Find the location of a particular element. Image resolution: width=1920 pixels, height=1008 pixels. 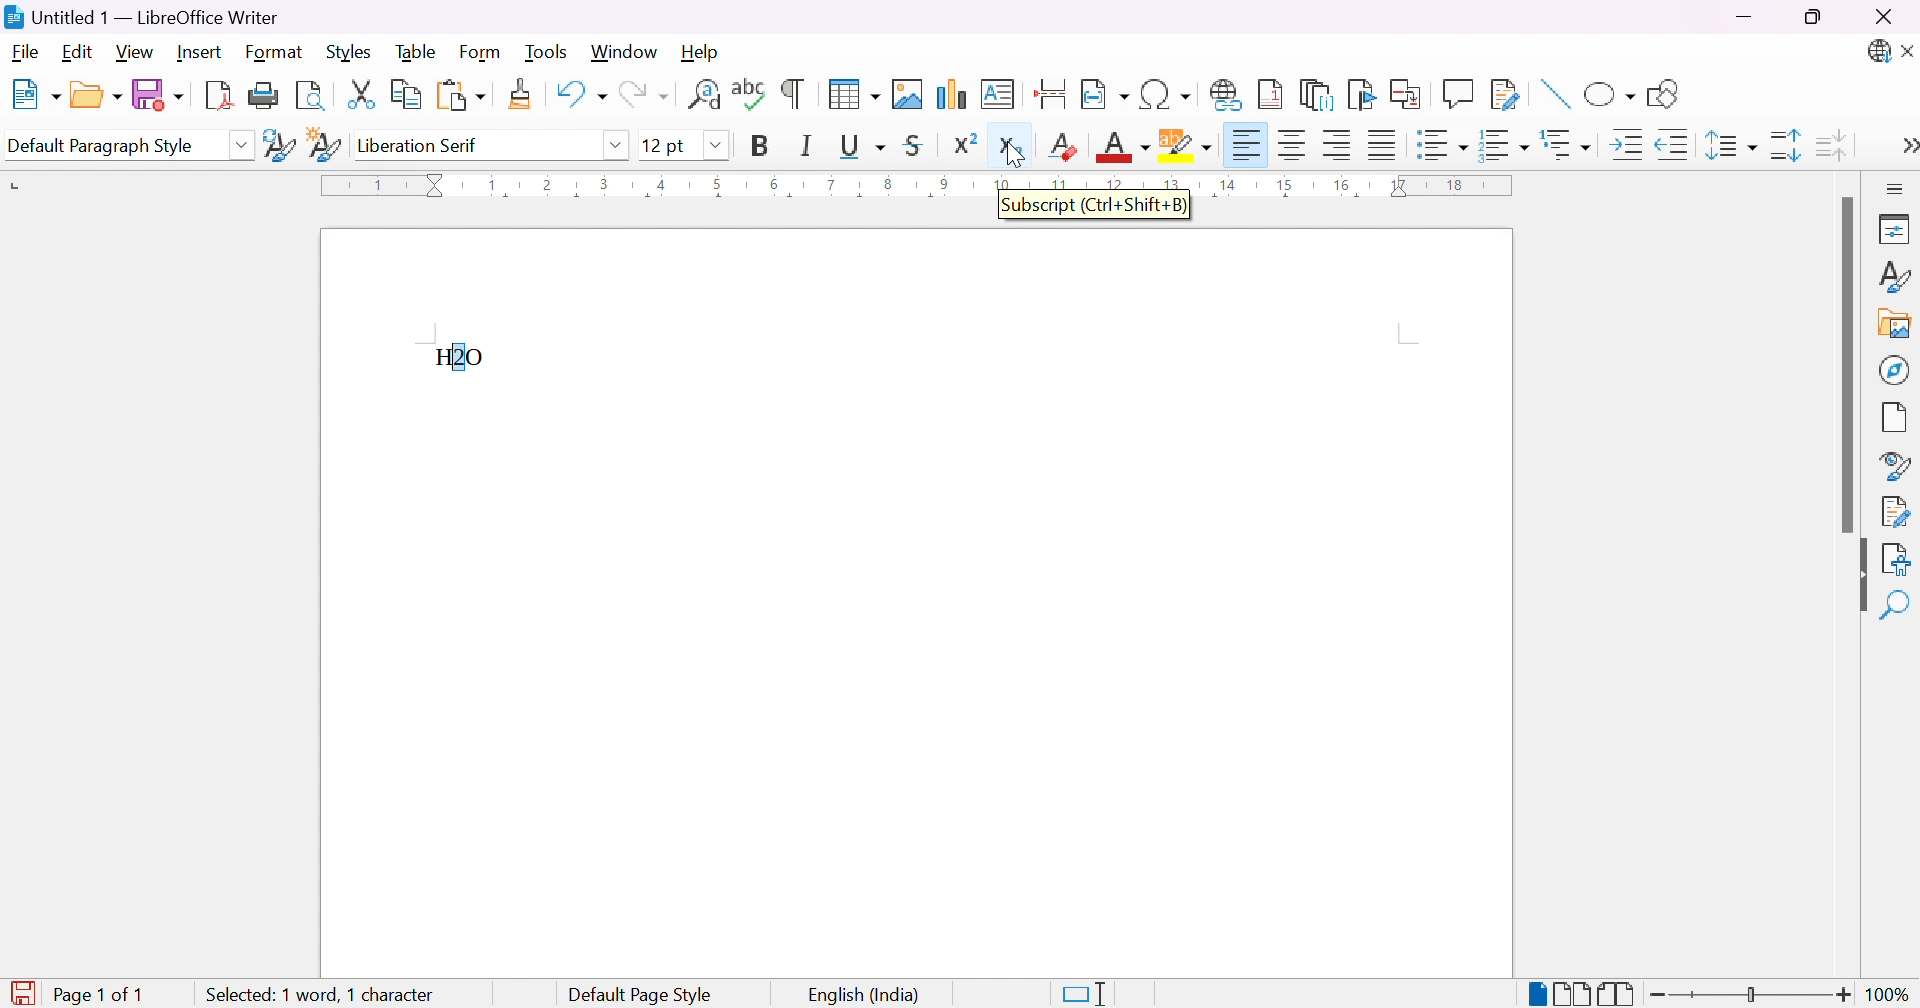

Subscript (Ctrl+Sift+B) is located at coordinates (1096, 205).